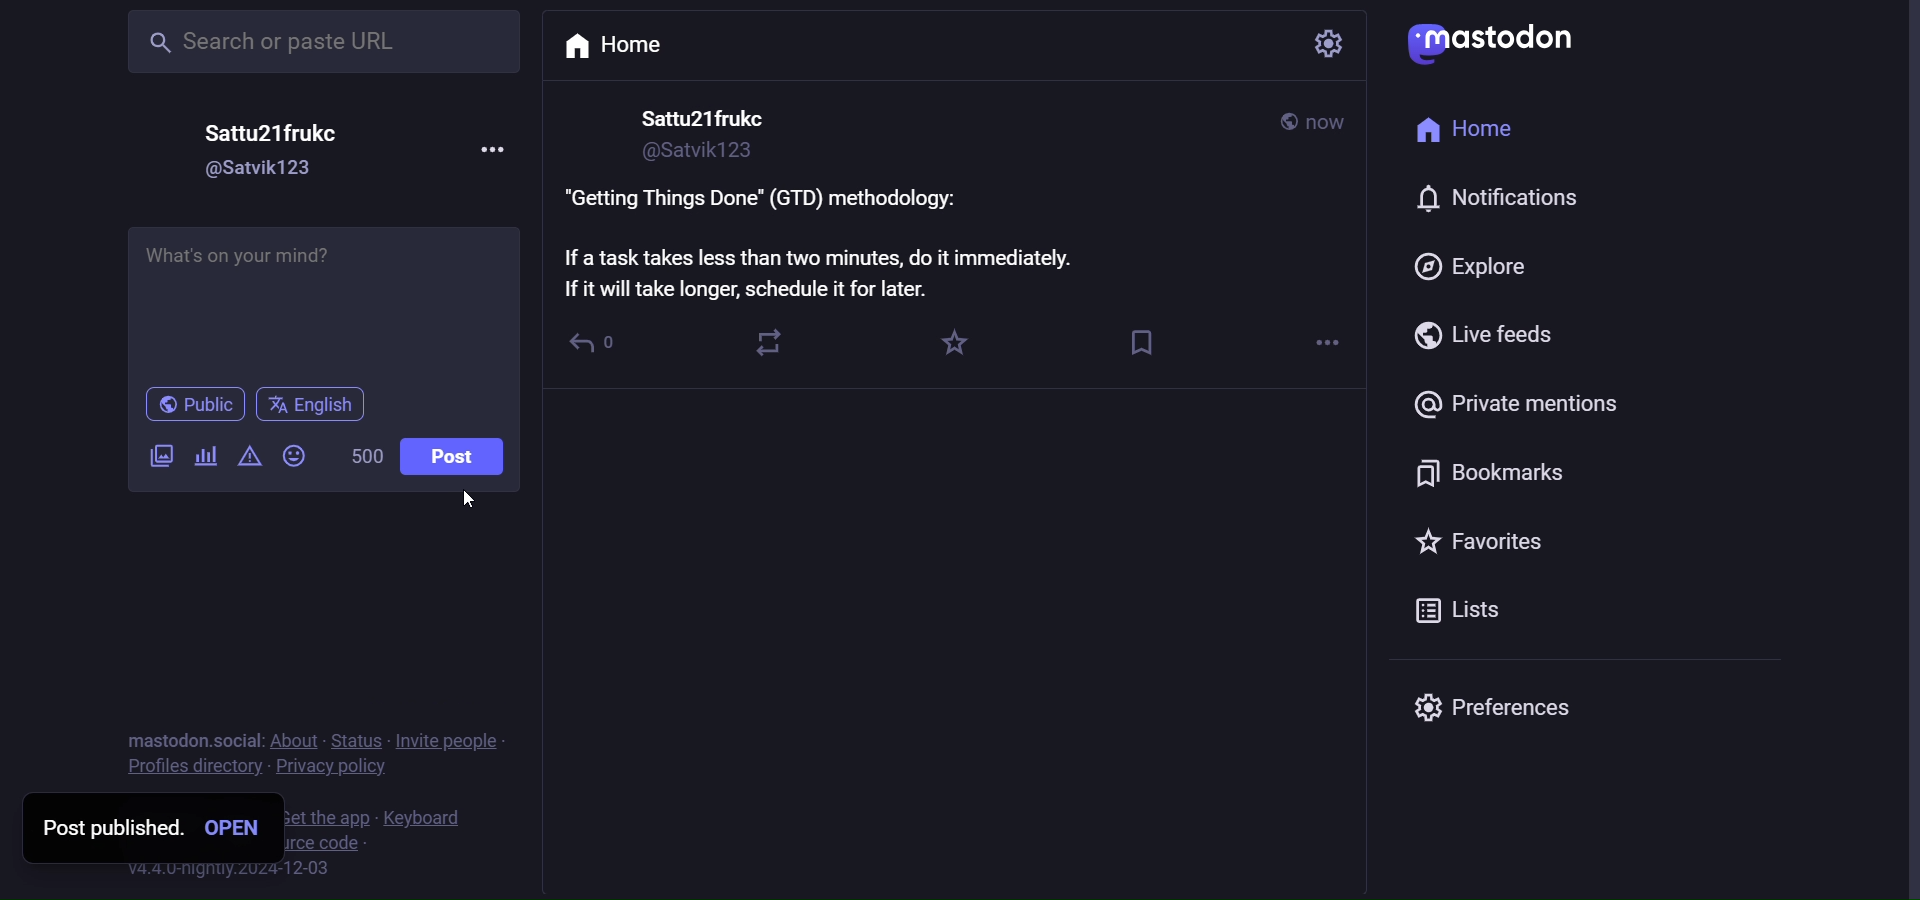 The height and width of the screenshot is (900, 1920). I want to click on word limit, so click(367, 458).